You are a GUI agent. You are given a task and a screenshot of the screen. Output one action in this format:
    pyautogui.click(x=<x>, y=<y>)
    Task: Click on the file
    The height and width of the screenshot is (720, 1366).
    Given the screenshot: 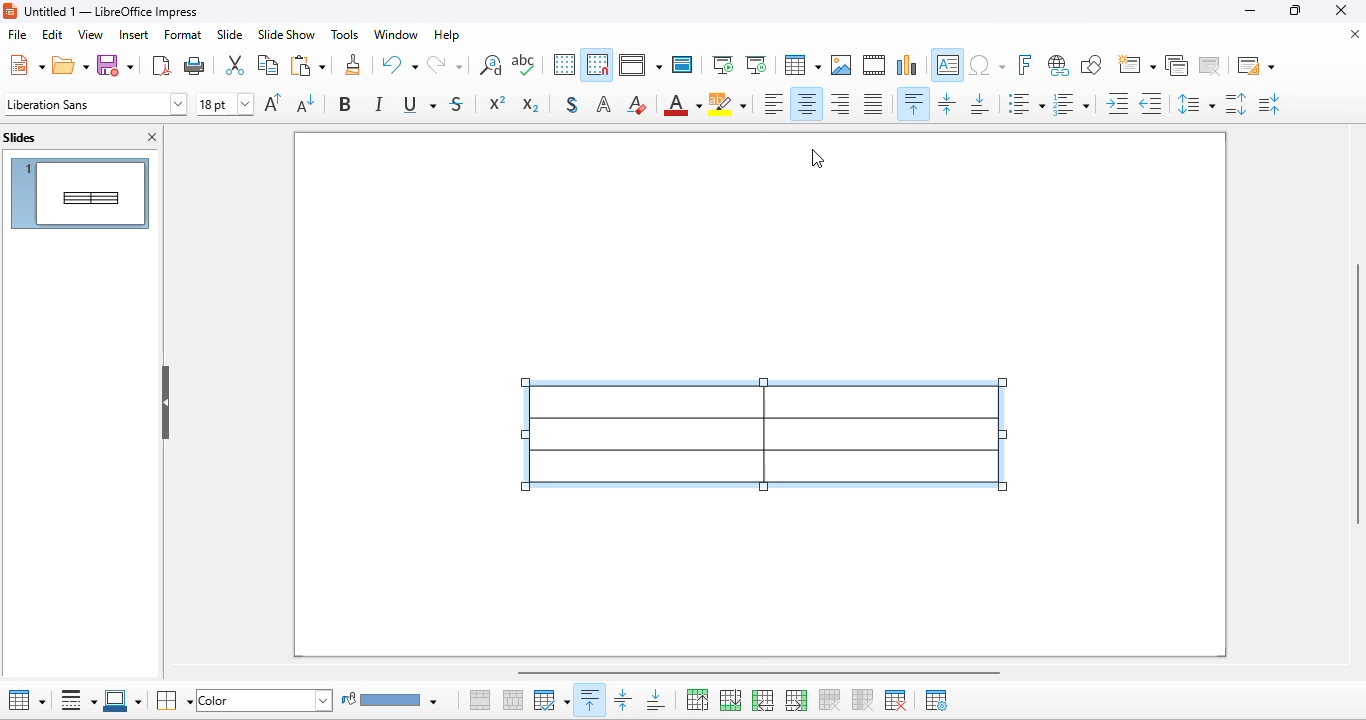 What is the action you would take?
    pyautogui.click(x=17, y=34)
    